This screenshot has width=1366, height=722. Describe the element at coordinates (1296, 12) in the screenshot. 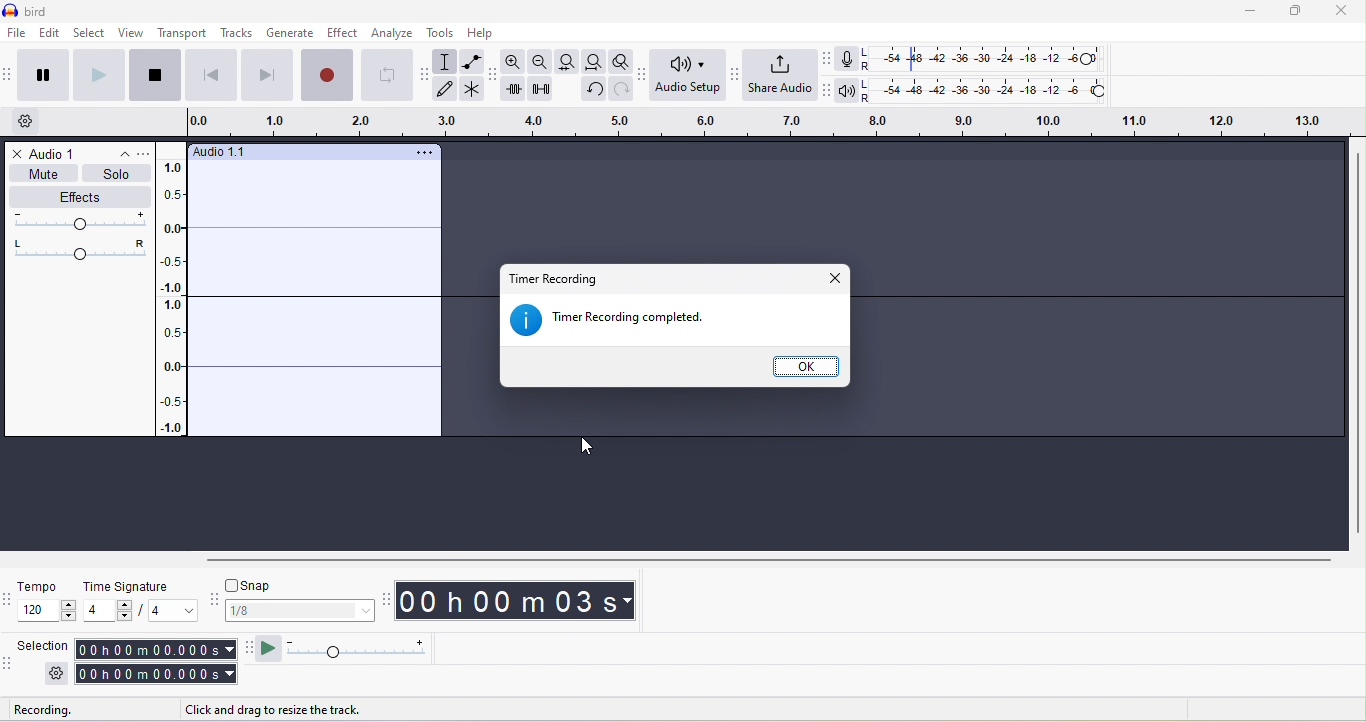

I see `maximize` at that location.